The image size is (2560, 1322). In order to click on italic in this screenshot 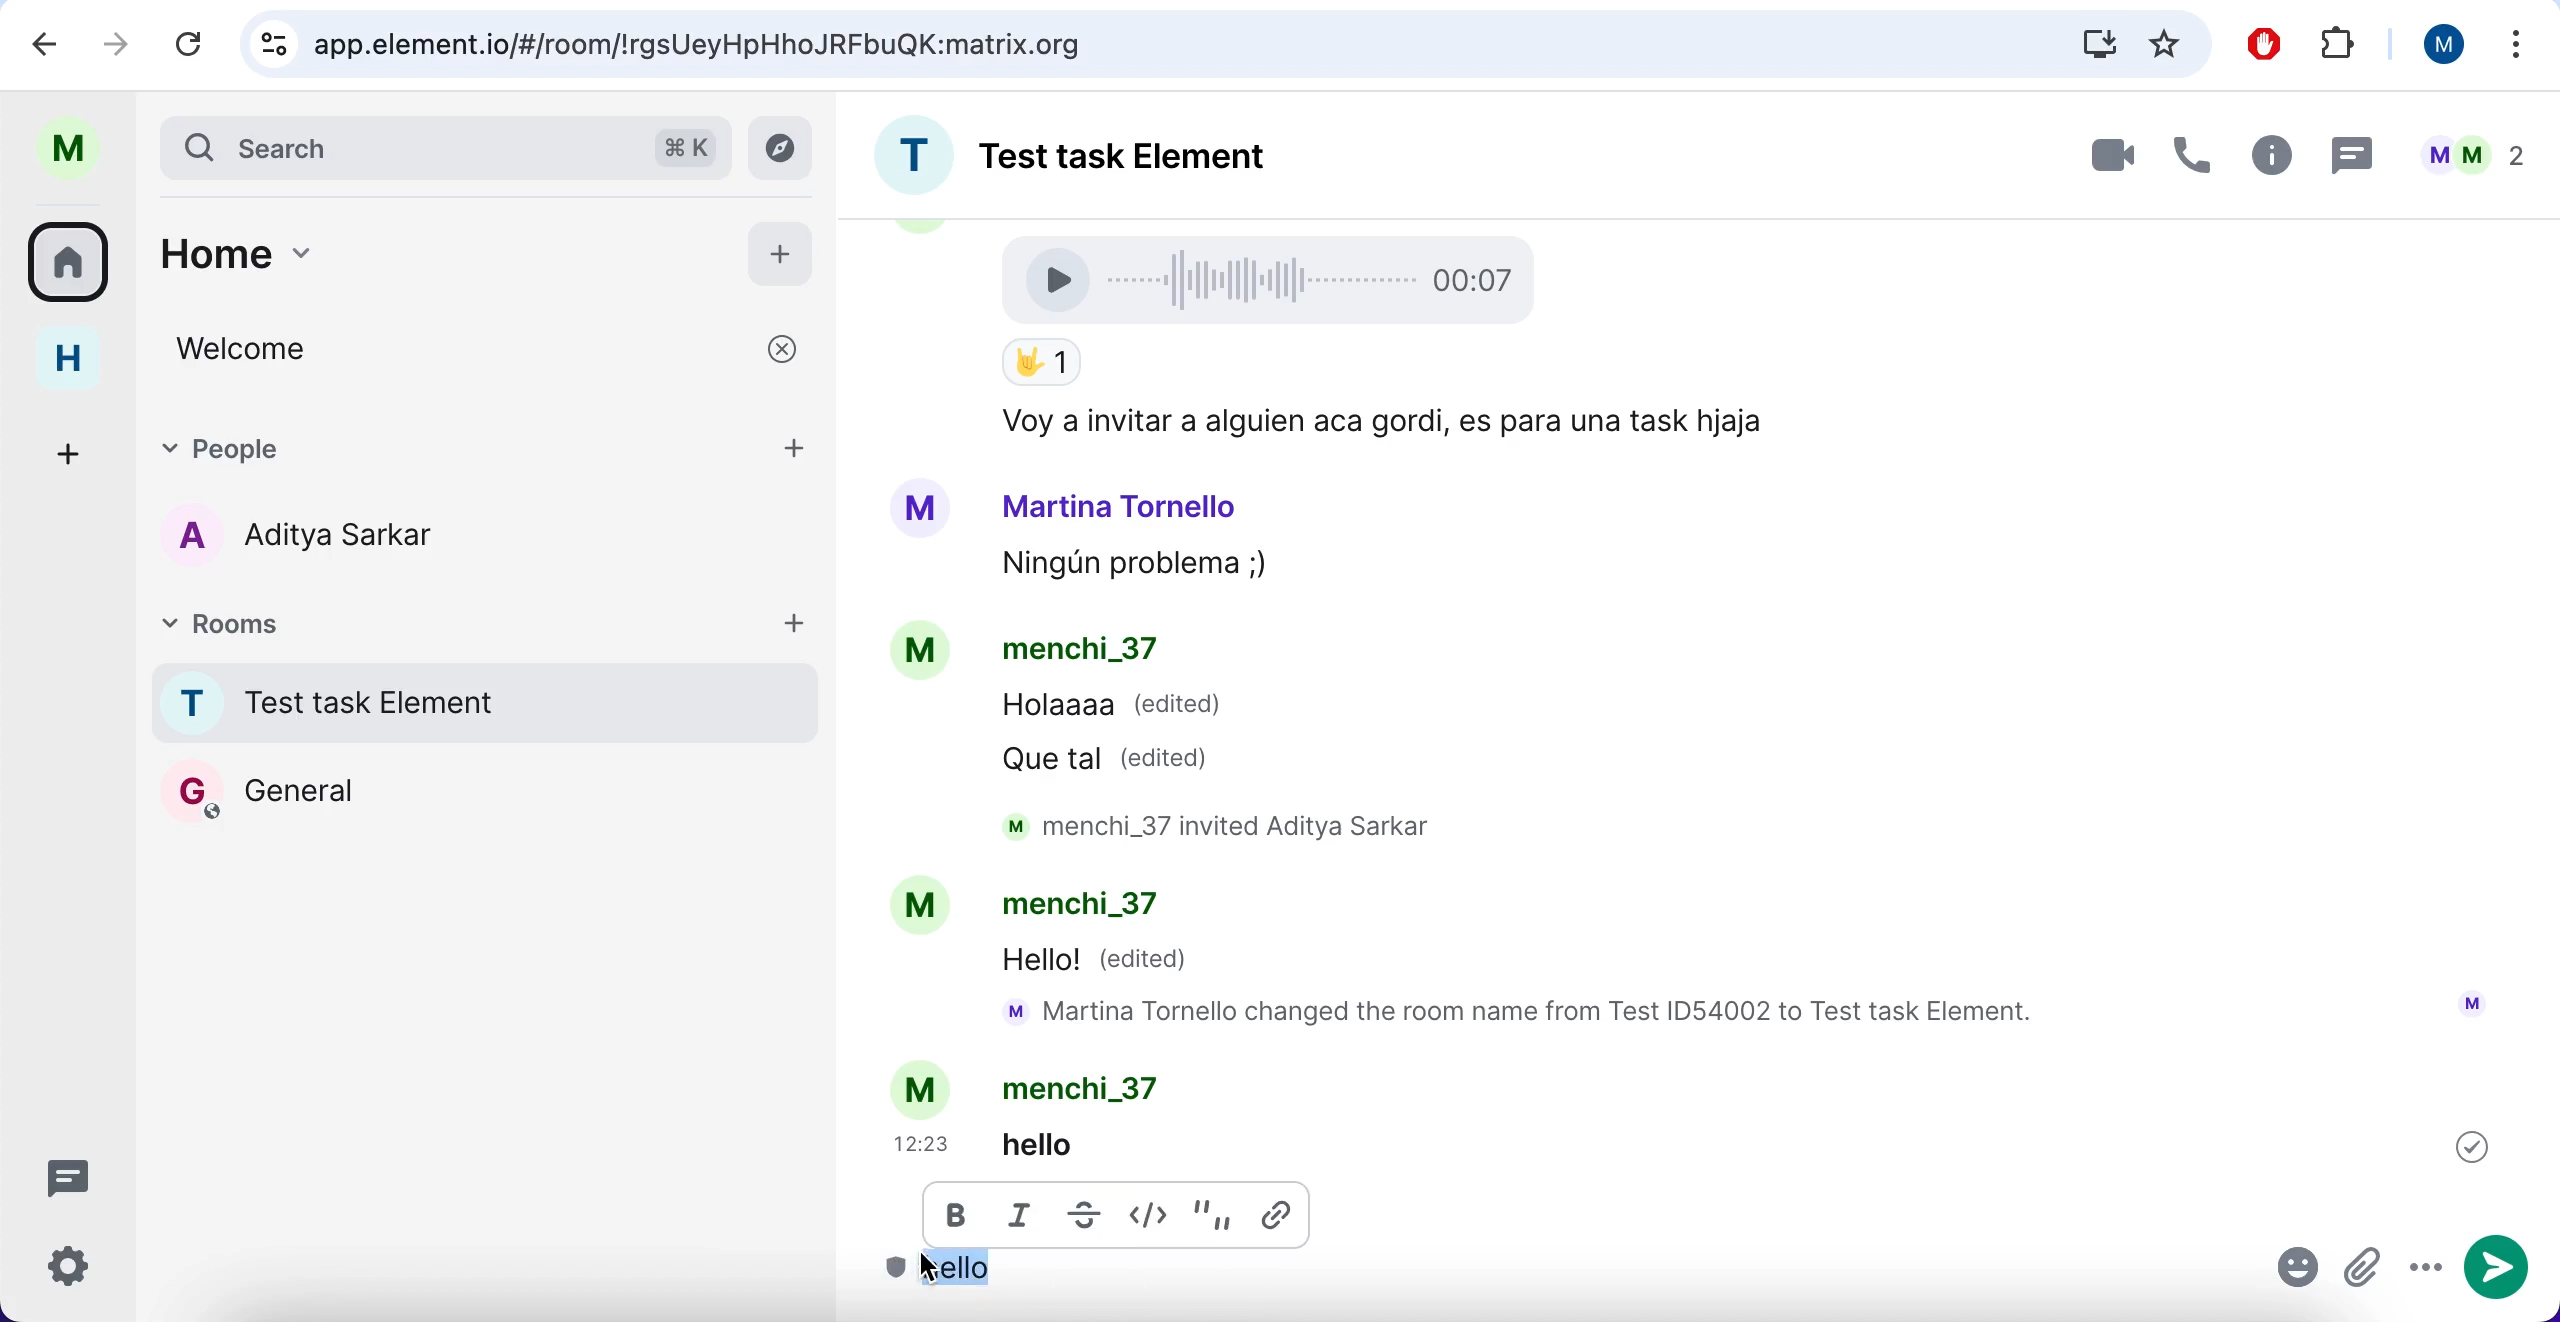, I will do `click(1026, 1219)`.